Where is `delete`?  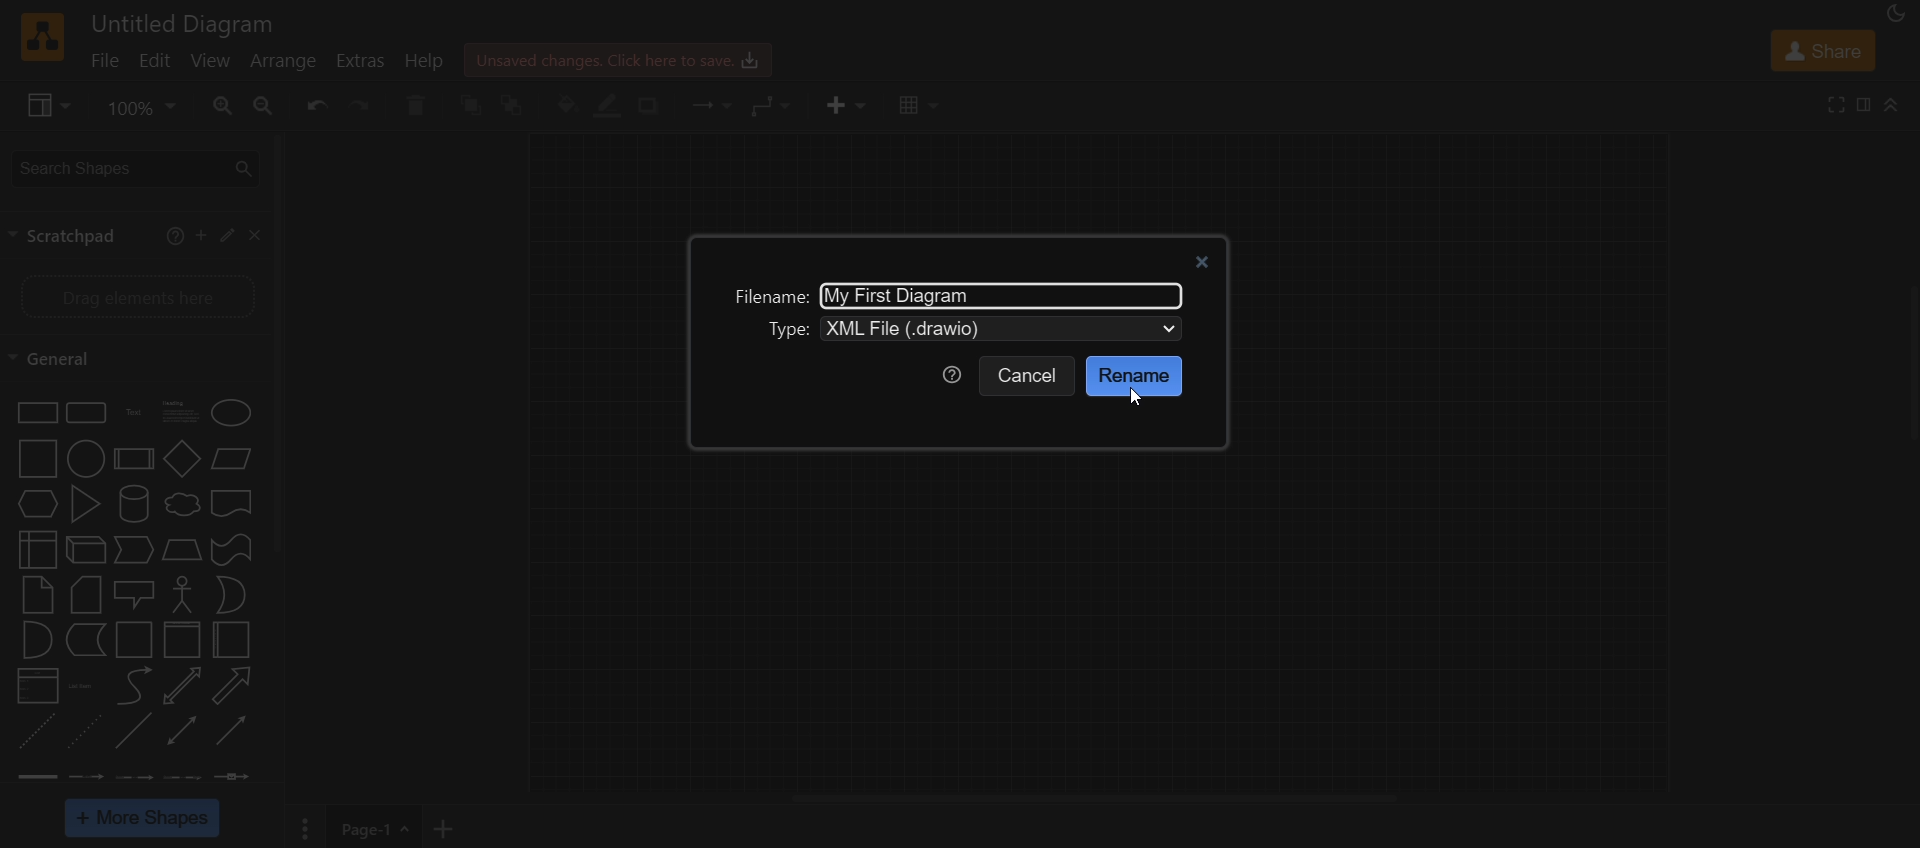 delete is located at coordinates (422, 106).